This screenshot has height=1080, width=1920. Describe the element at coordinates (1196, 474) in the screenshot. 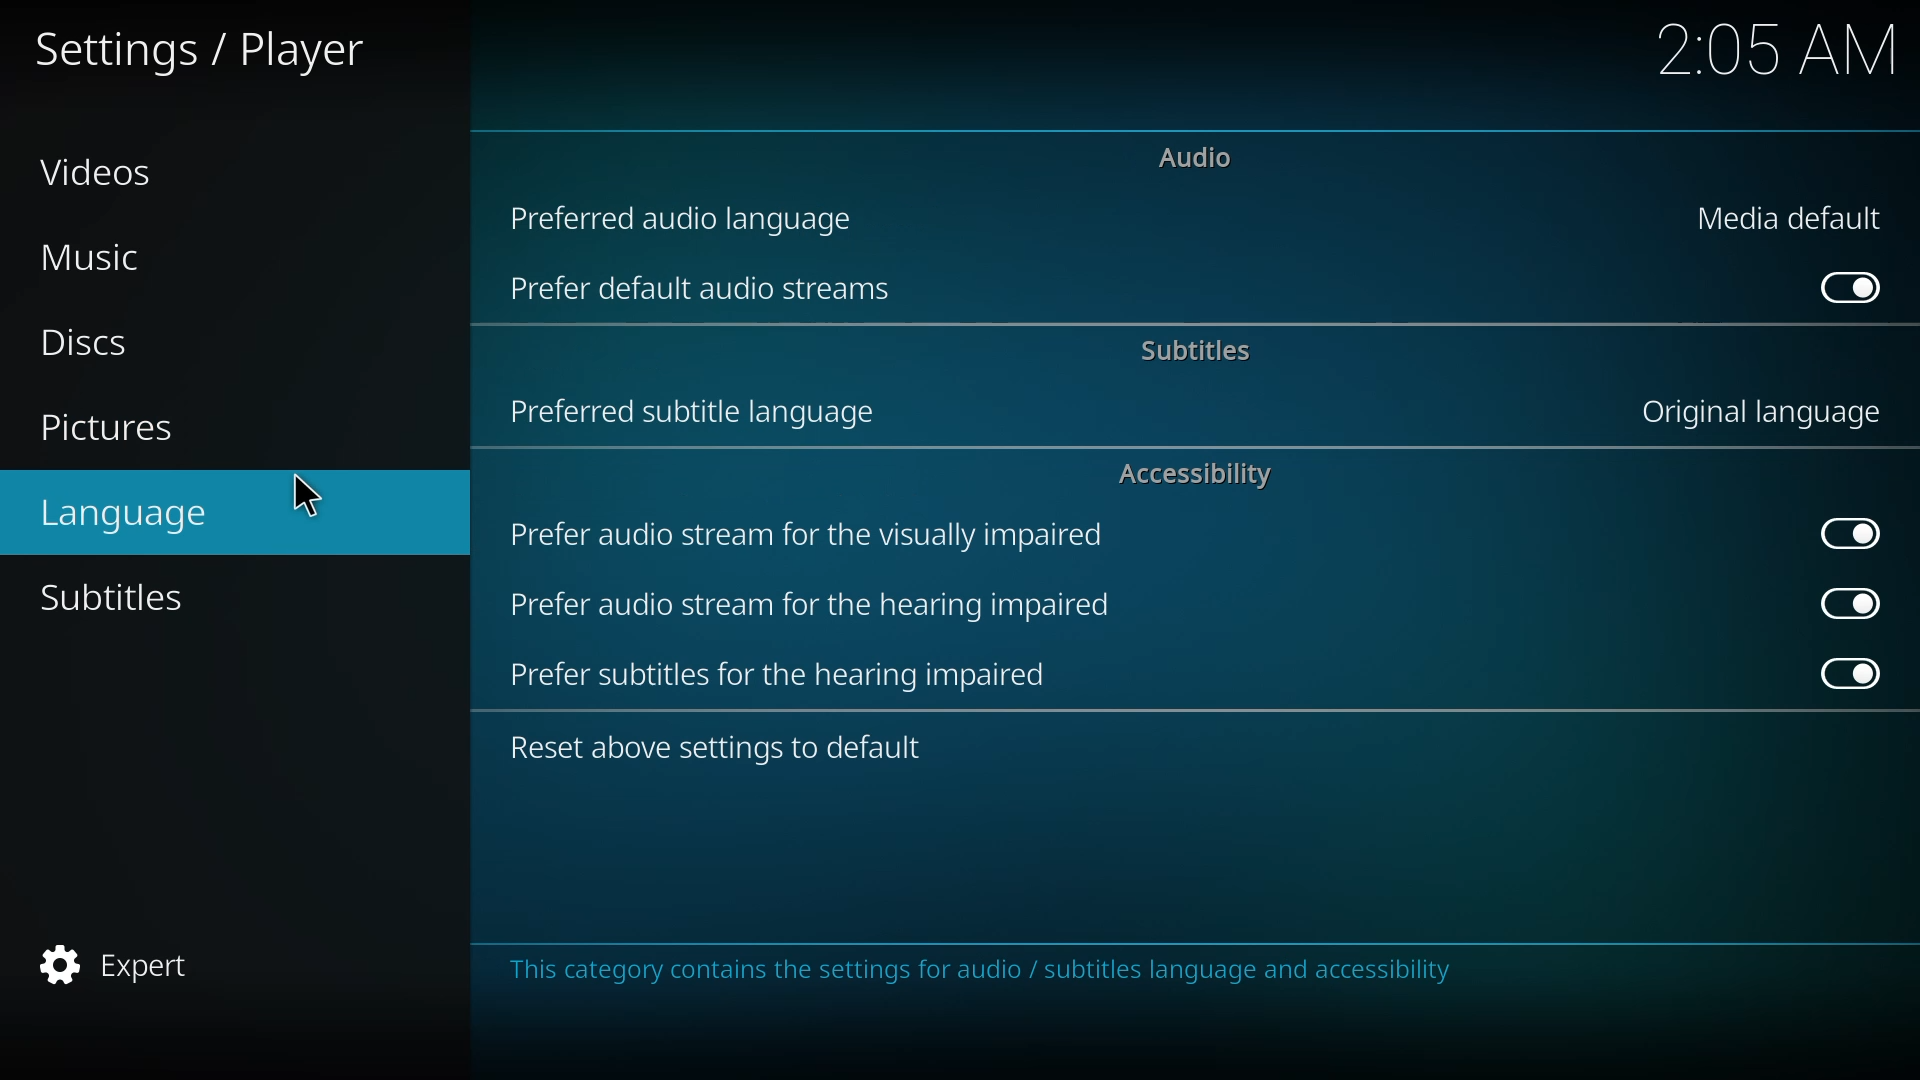

I see `accessibility` at that location.